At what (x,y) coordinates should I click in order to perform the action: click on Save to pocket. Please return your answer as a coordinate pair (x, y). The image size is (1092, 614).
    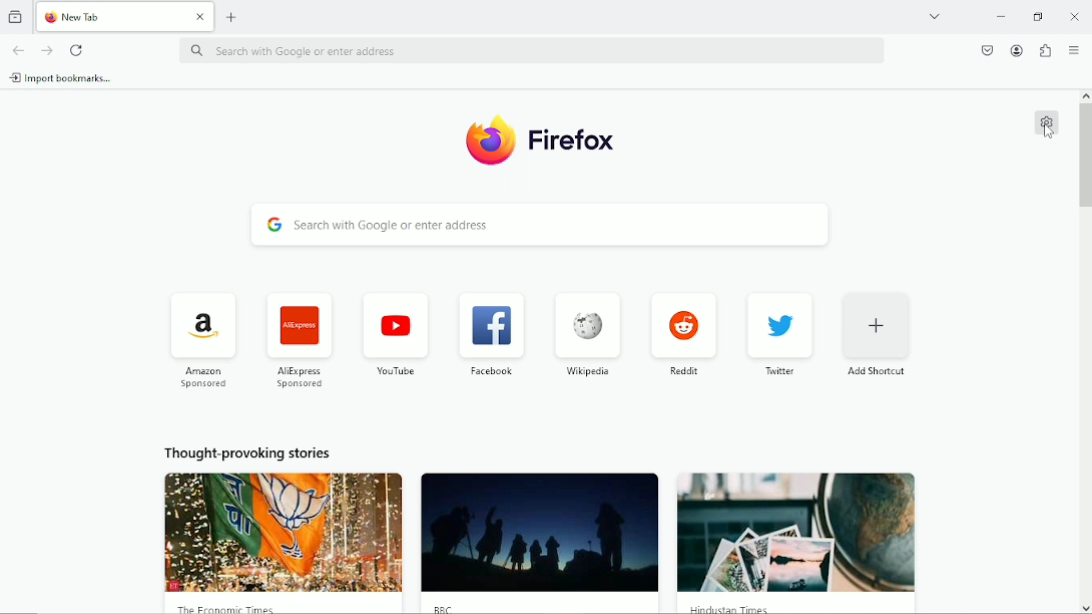
    Looking at the image, I should click on (986, 50).